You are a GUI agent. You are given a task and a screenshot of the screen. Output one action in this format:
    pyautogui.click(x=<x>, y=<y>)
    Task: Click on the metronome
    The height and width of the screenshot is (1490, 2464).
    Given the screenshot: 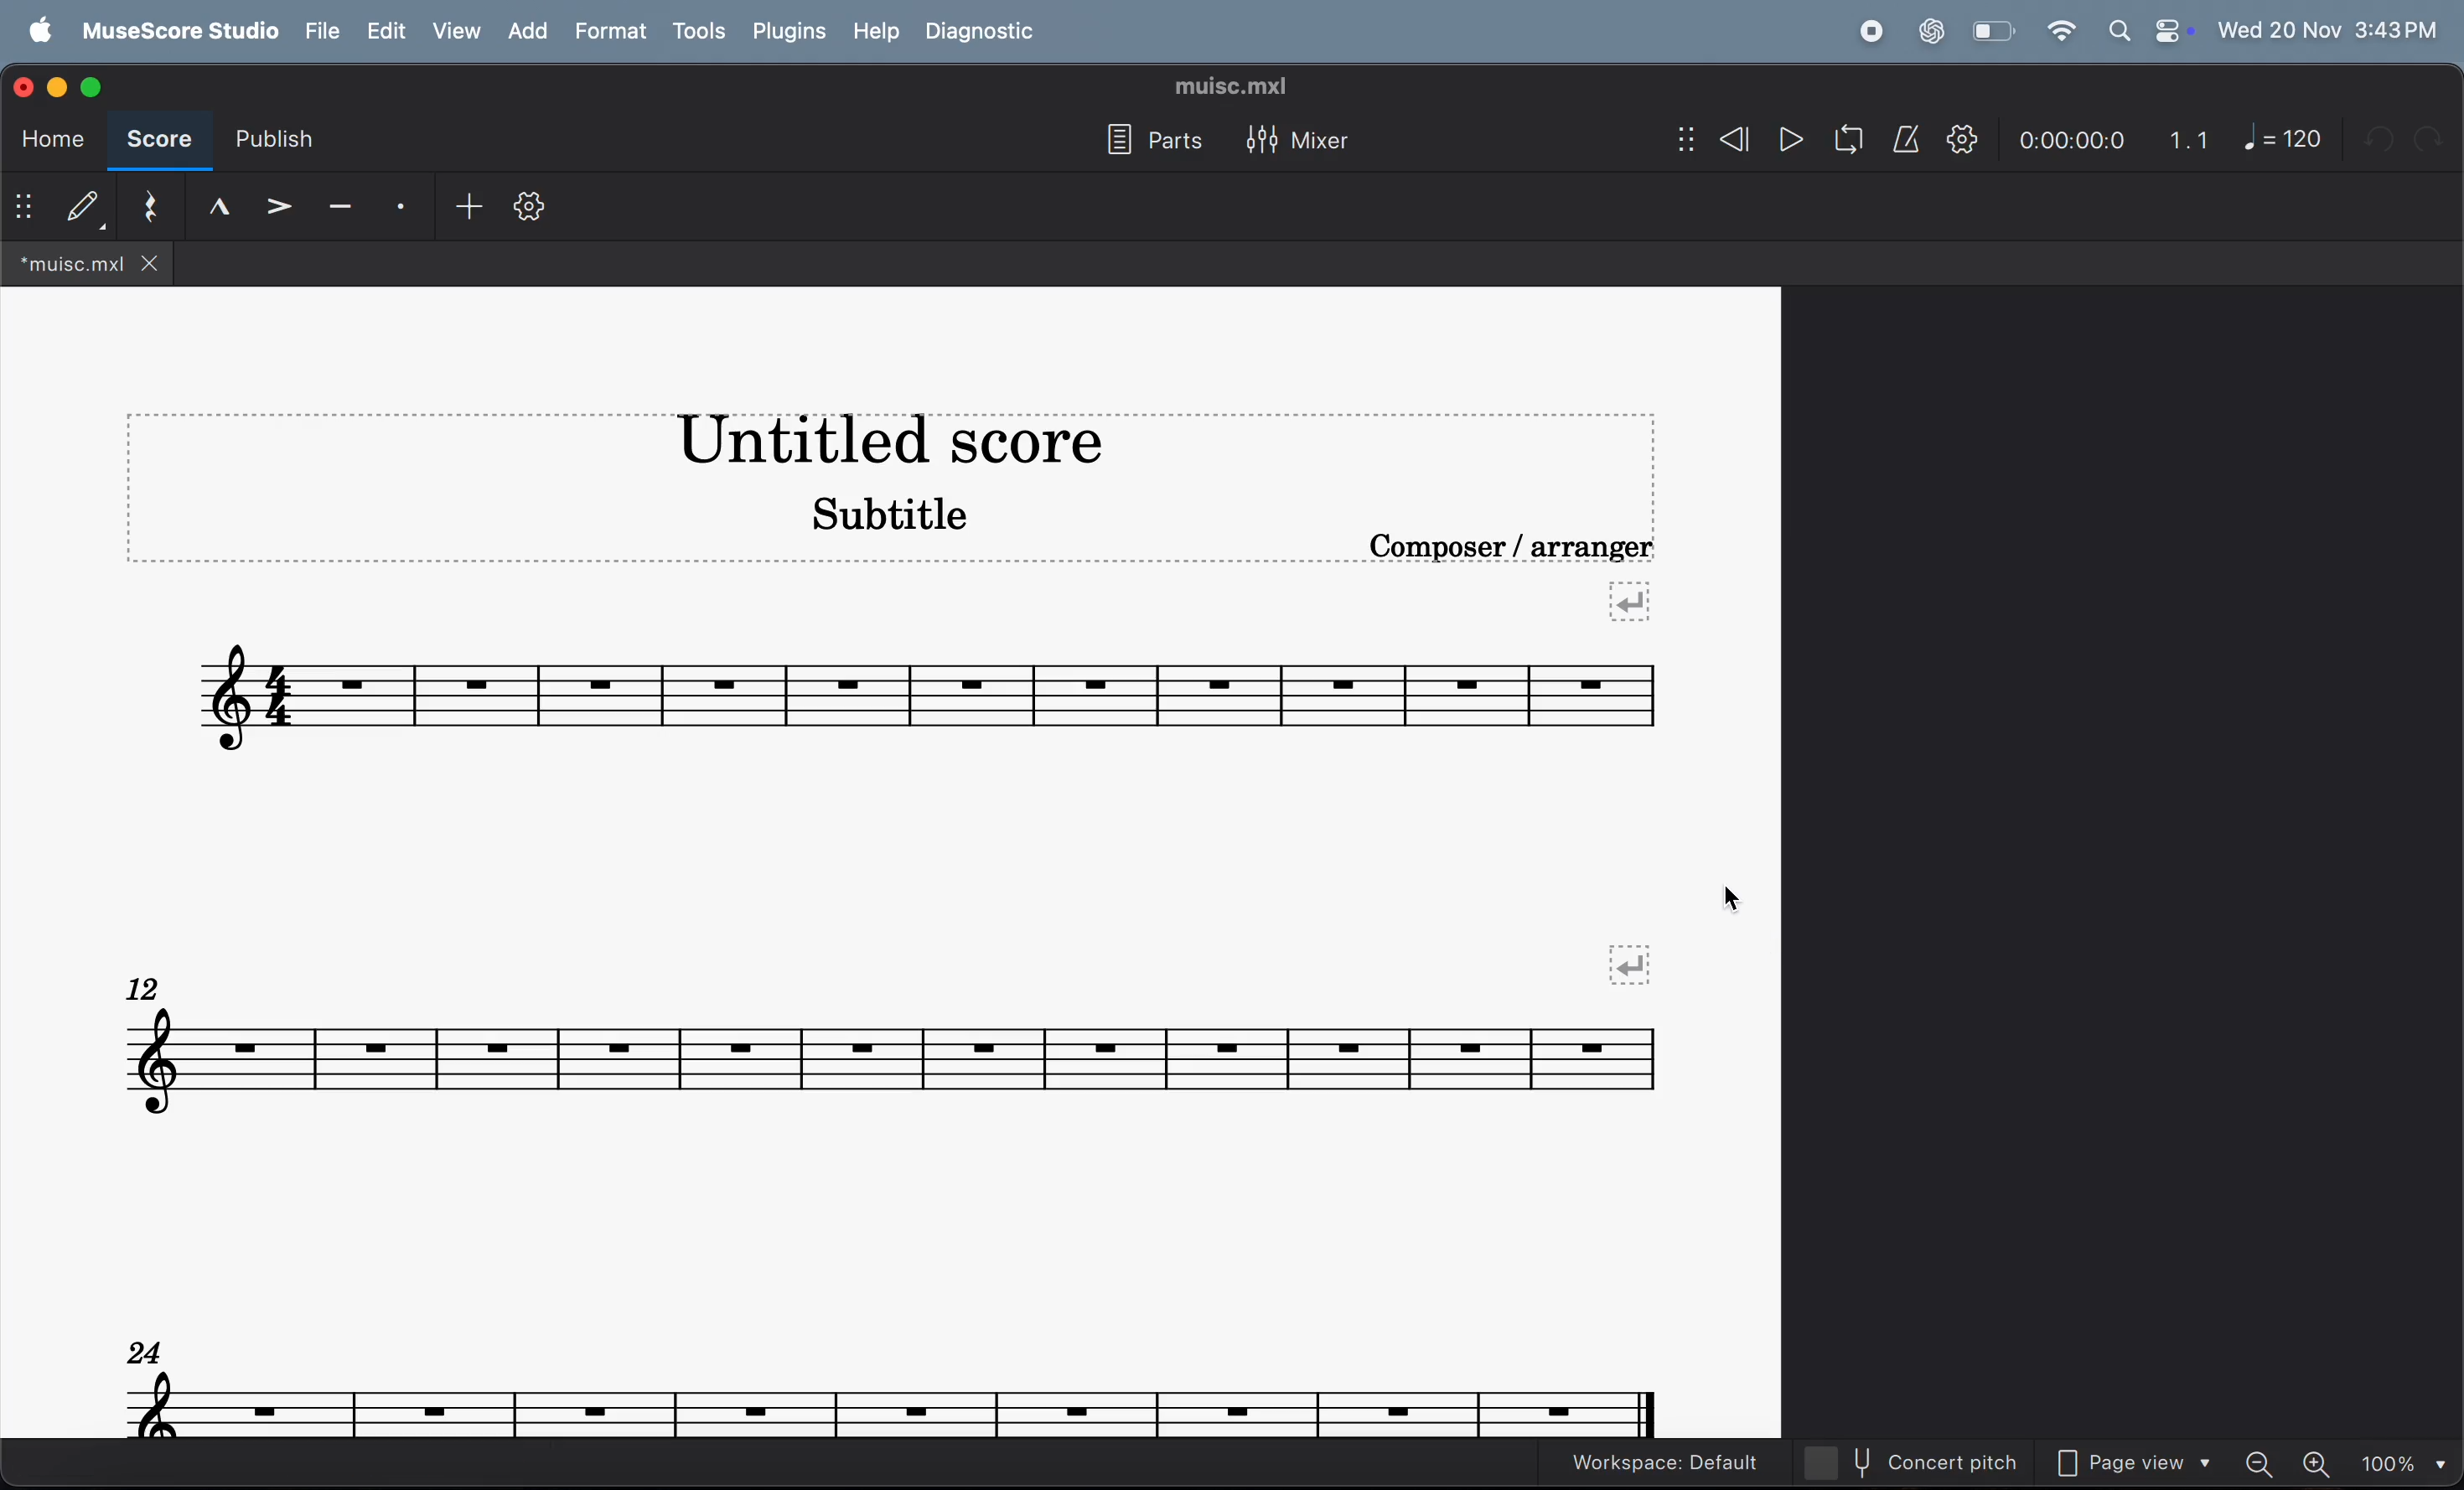 What is the action you would take?
    pyautogui.click(x=1902, y=139)
    